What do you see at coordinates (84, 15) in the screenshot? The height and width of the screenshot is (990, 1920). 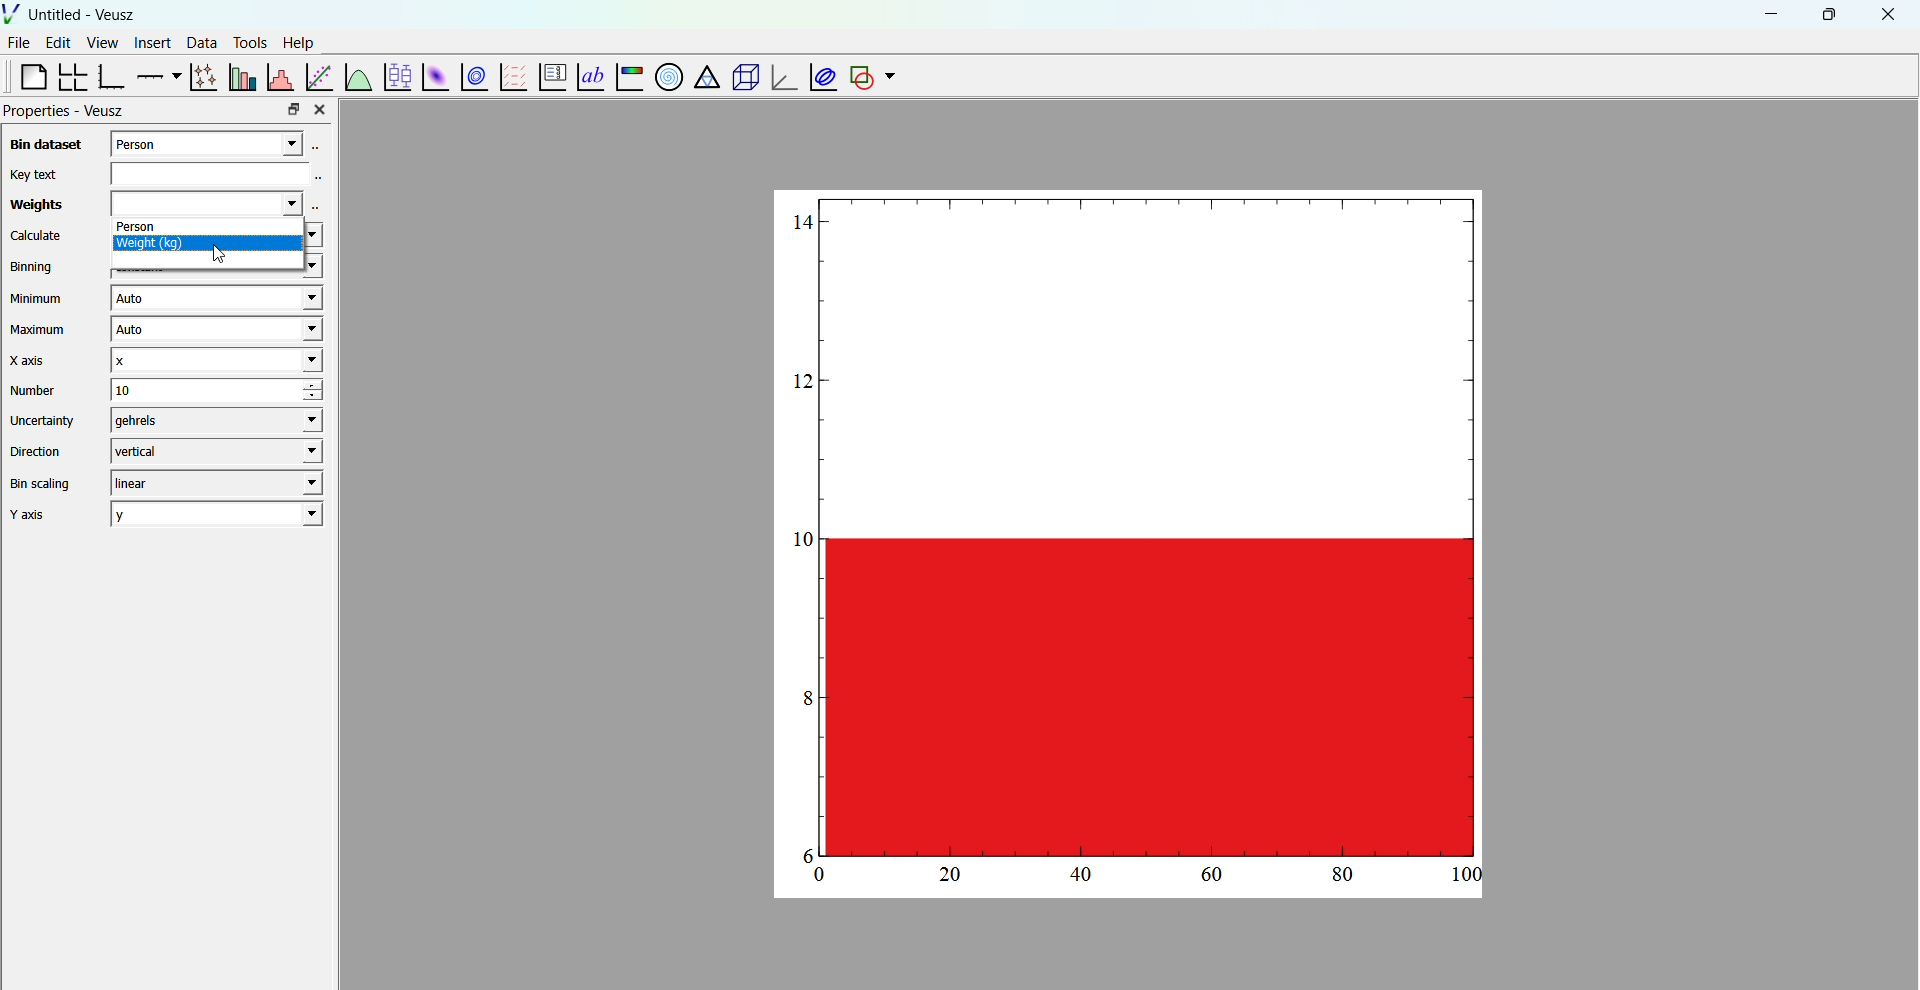 I see `Untitled - Veusz` at bounding box center [84, 15].